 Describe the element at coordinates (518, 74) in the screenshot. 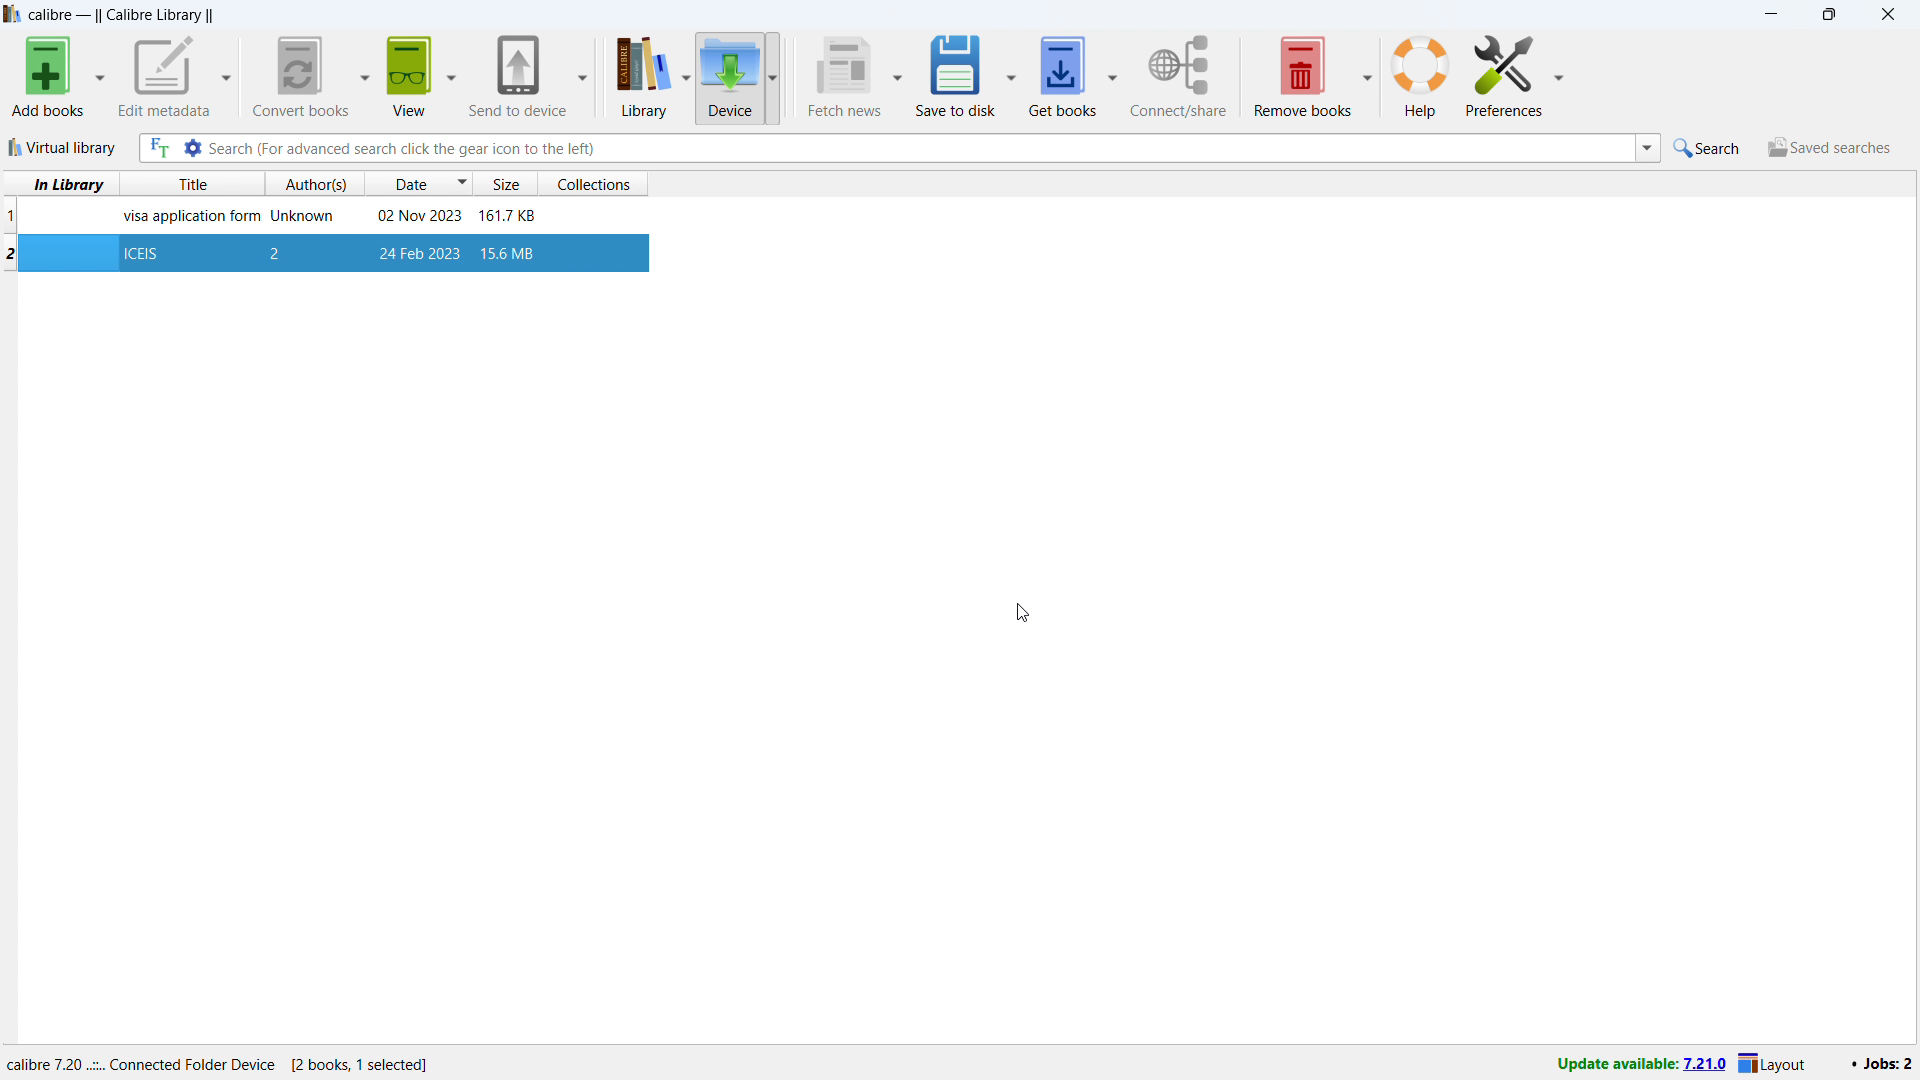

I see `send to device` at that location.